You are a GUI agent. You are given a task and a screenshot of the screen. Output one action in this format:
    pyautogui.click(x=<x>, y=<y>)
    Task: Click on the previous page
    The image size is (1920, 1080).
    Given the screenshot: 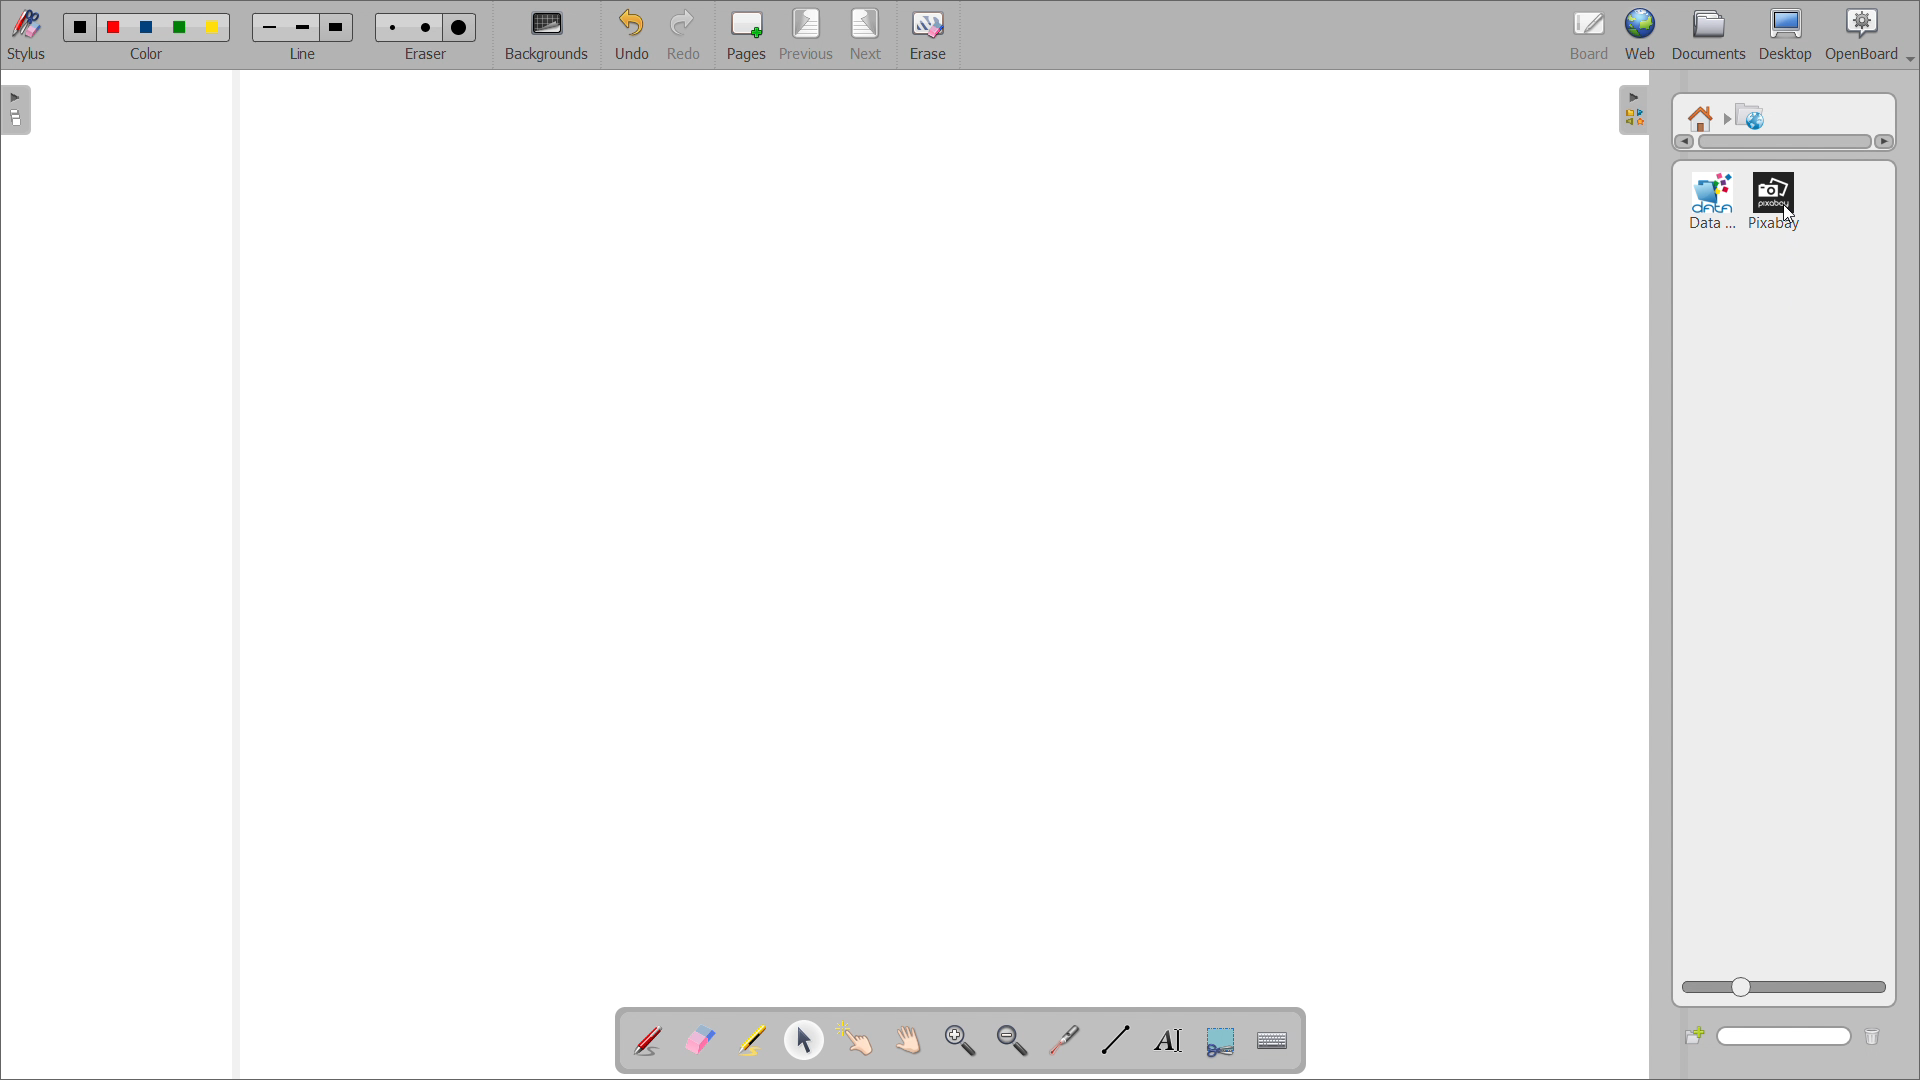 What is the action you would take?
    pyautogui.click(x=806, y=34)
    